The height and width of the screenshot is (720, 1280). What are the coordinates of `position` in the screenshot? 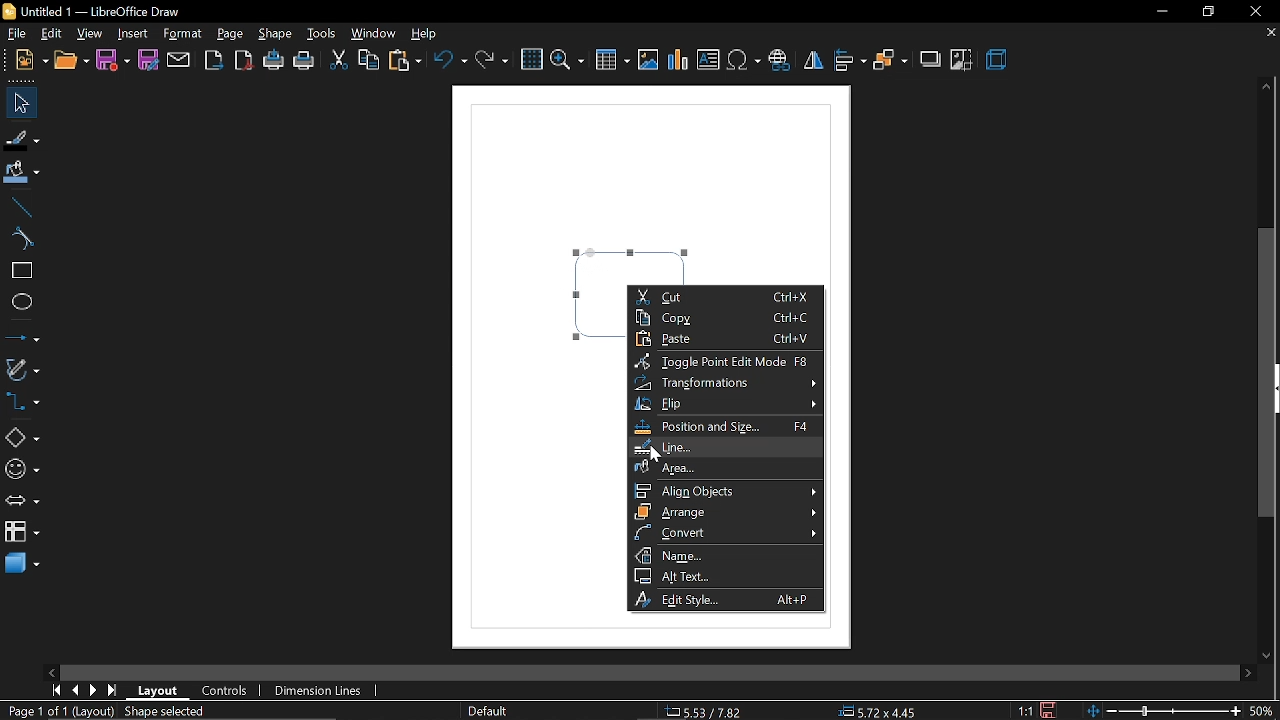 It's located at (882, 712).